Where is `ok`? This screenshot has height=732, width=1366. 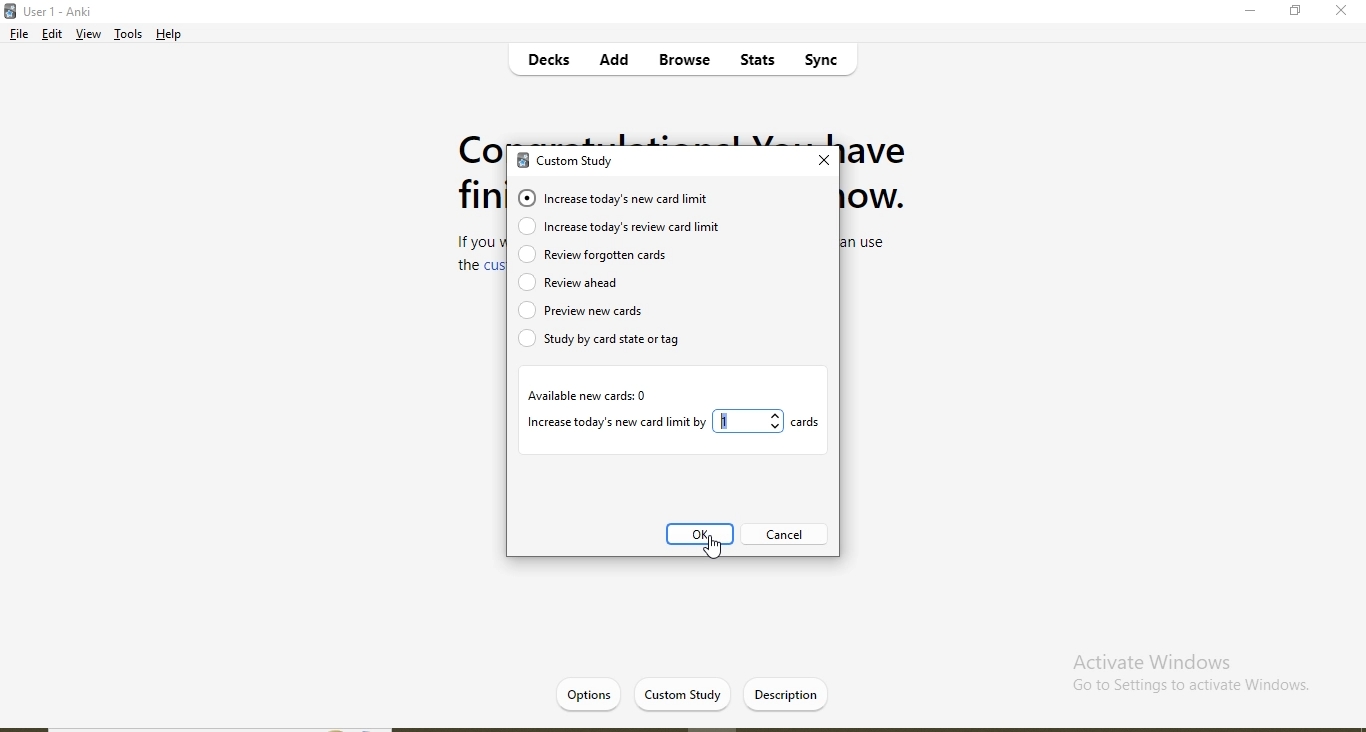 ok is located at coordinates (701, 537).